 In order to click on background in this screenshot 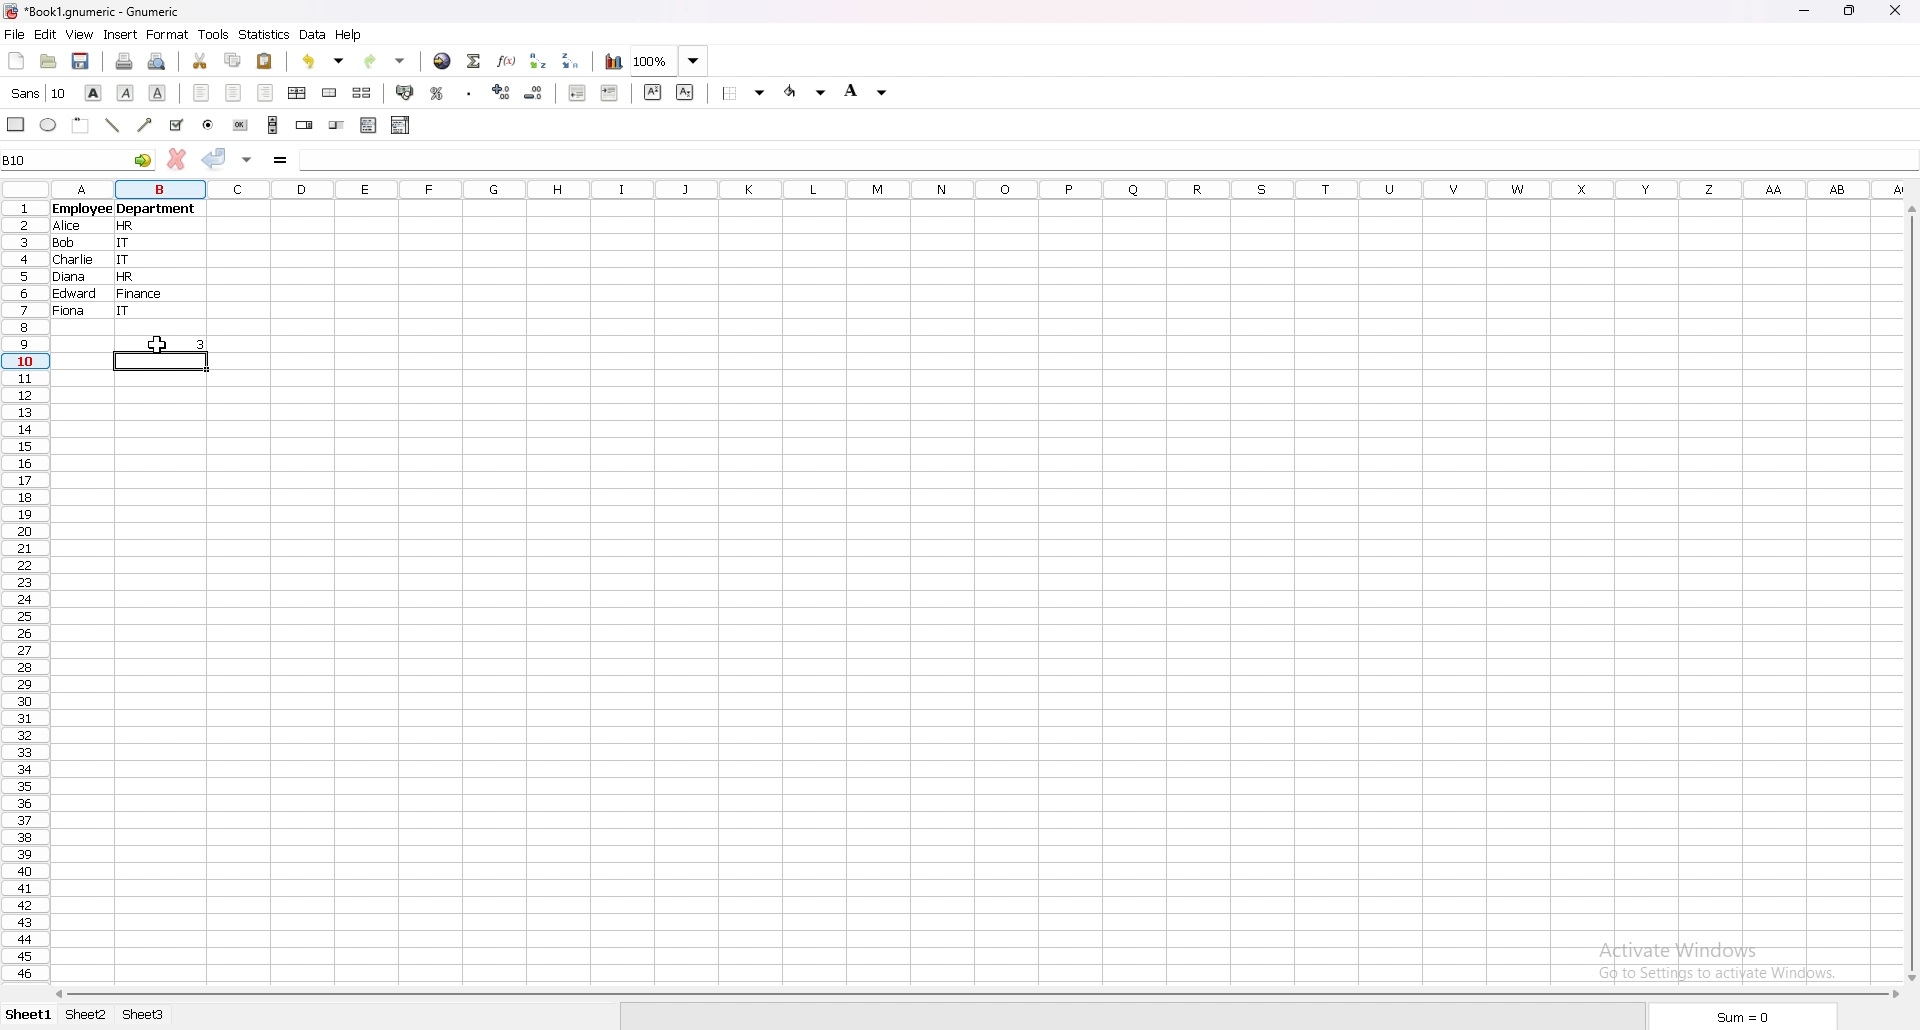, I will do `click(866, 92)`.